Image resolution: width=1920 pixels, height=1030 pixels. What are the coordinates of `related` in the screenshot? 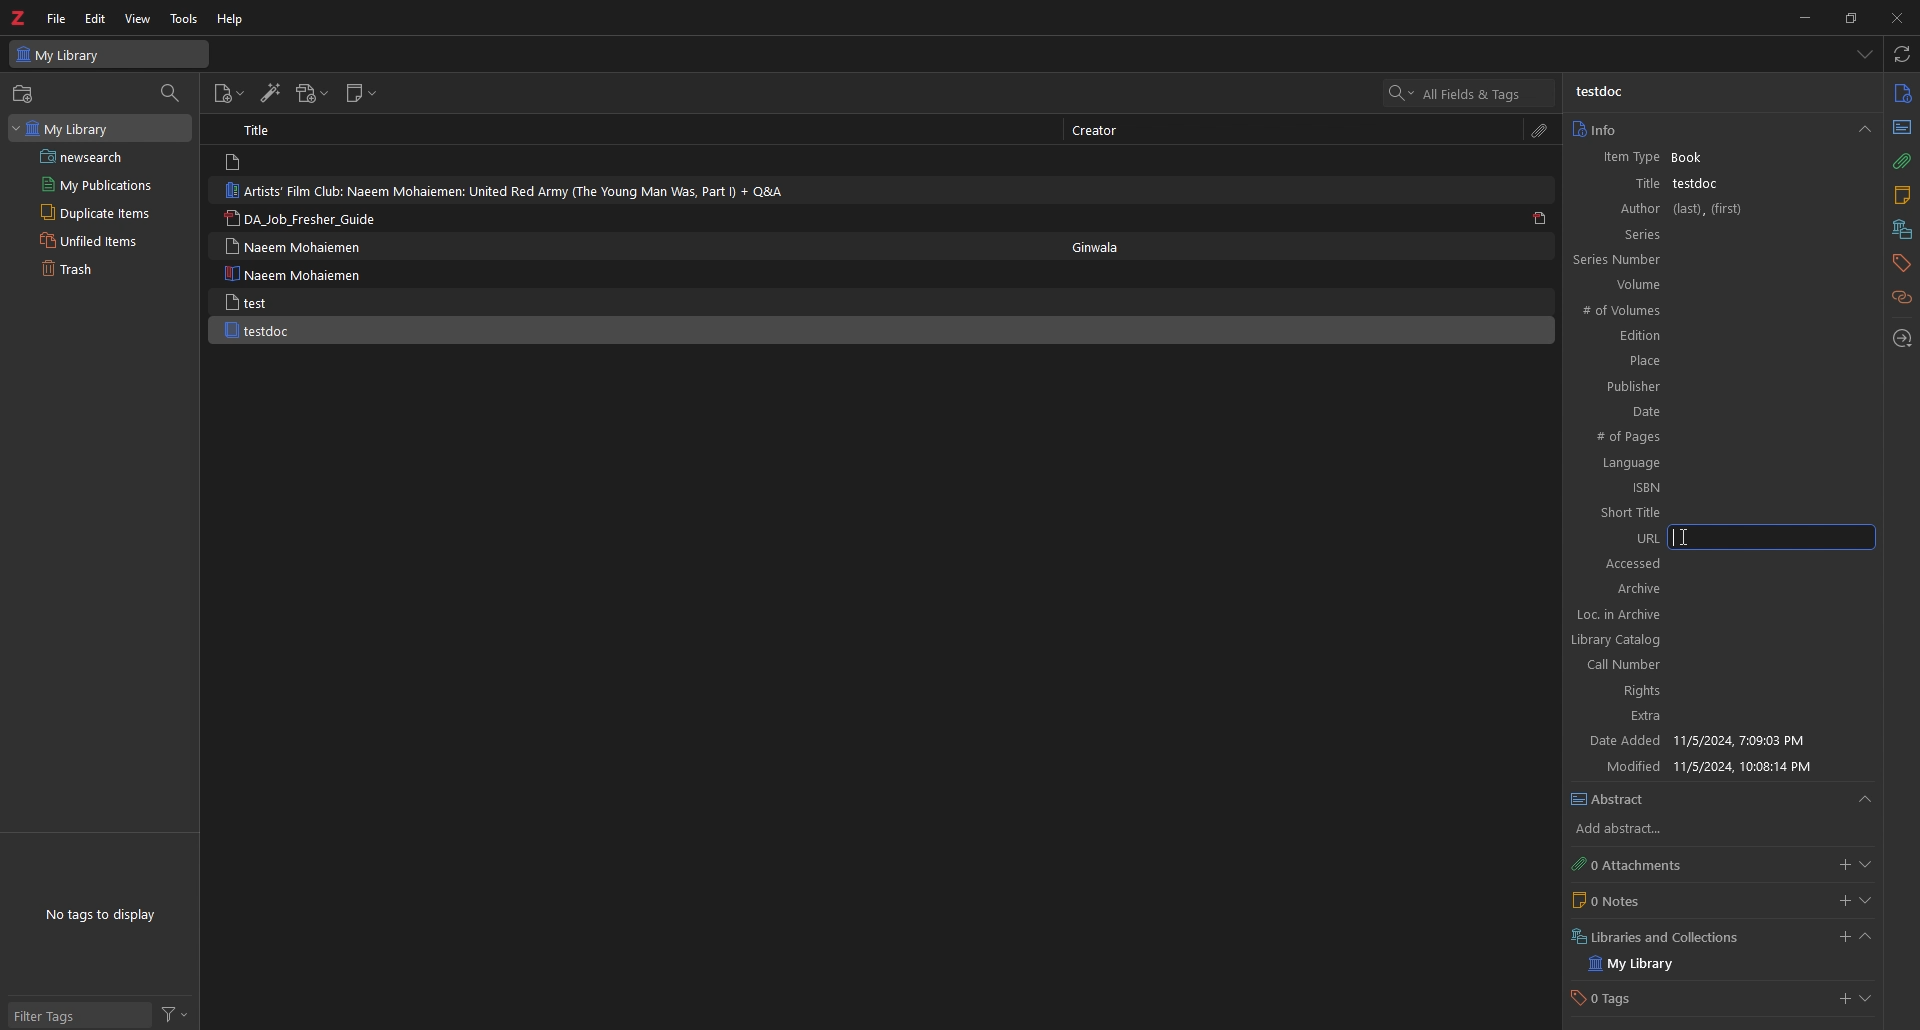 It's located at (1901, 298).